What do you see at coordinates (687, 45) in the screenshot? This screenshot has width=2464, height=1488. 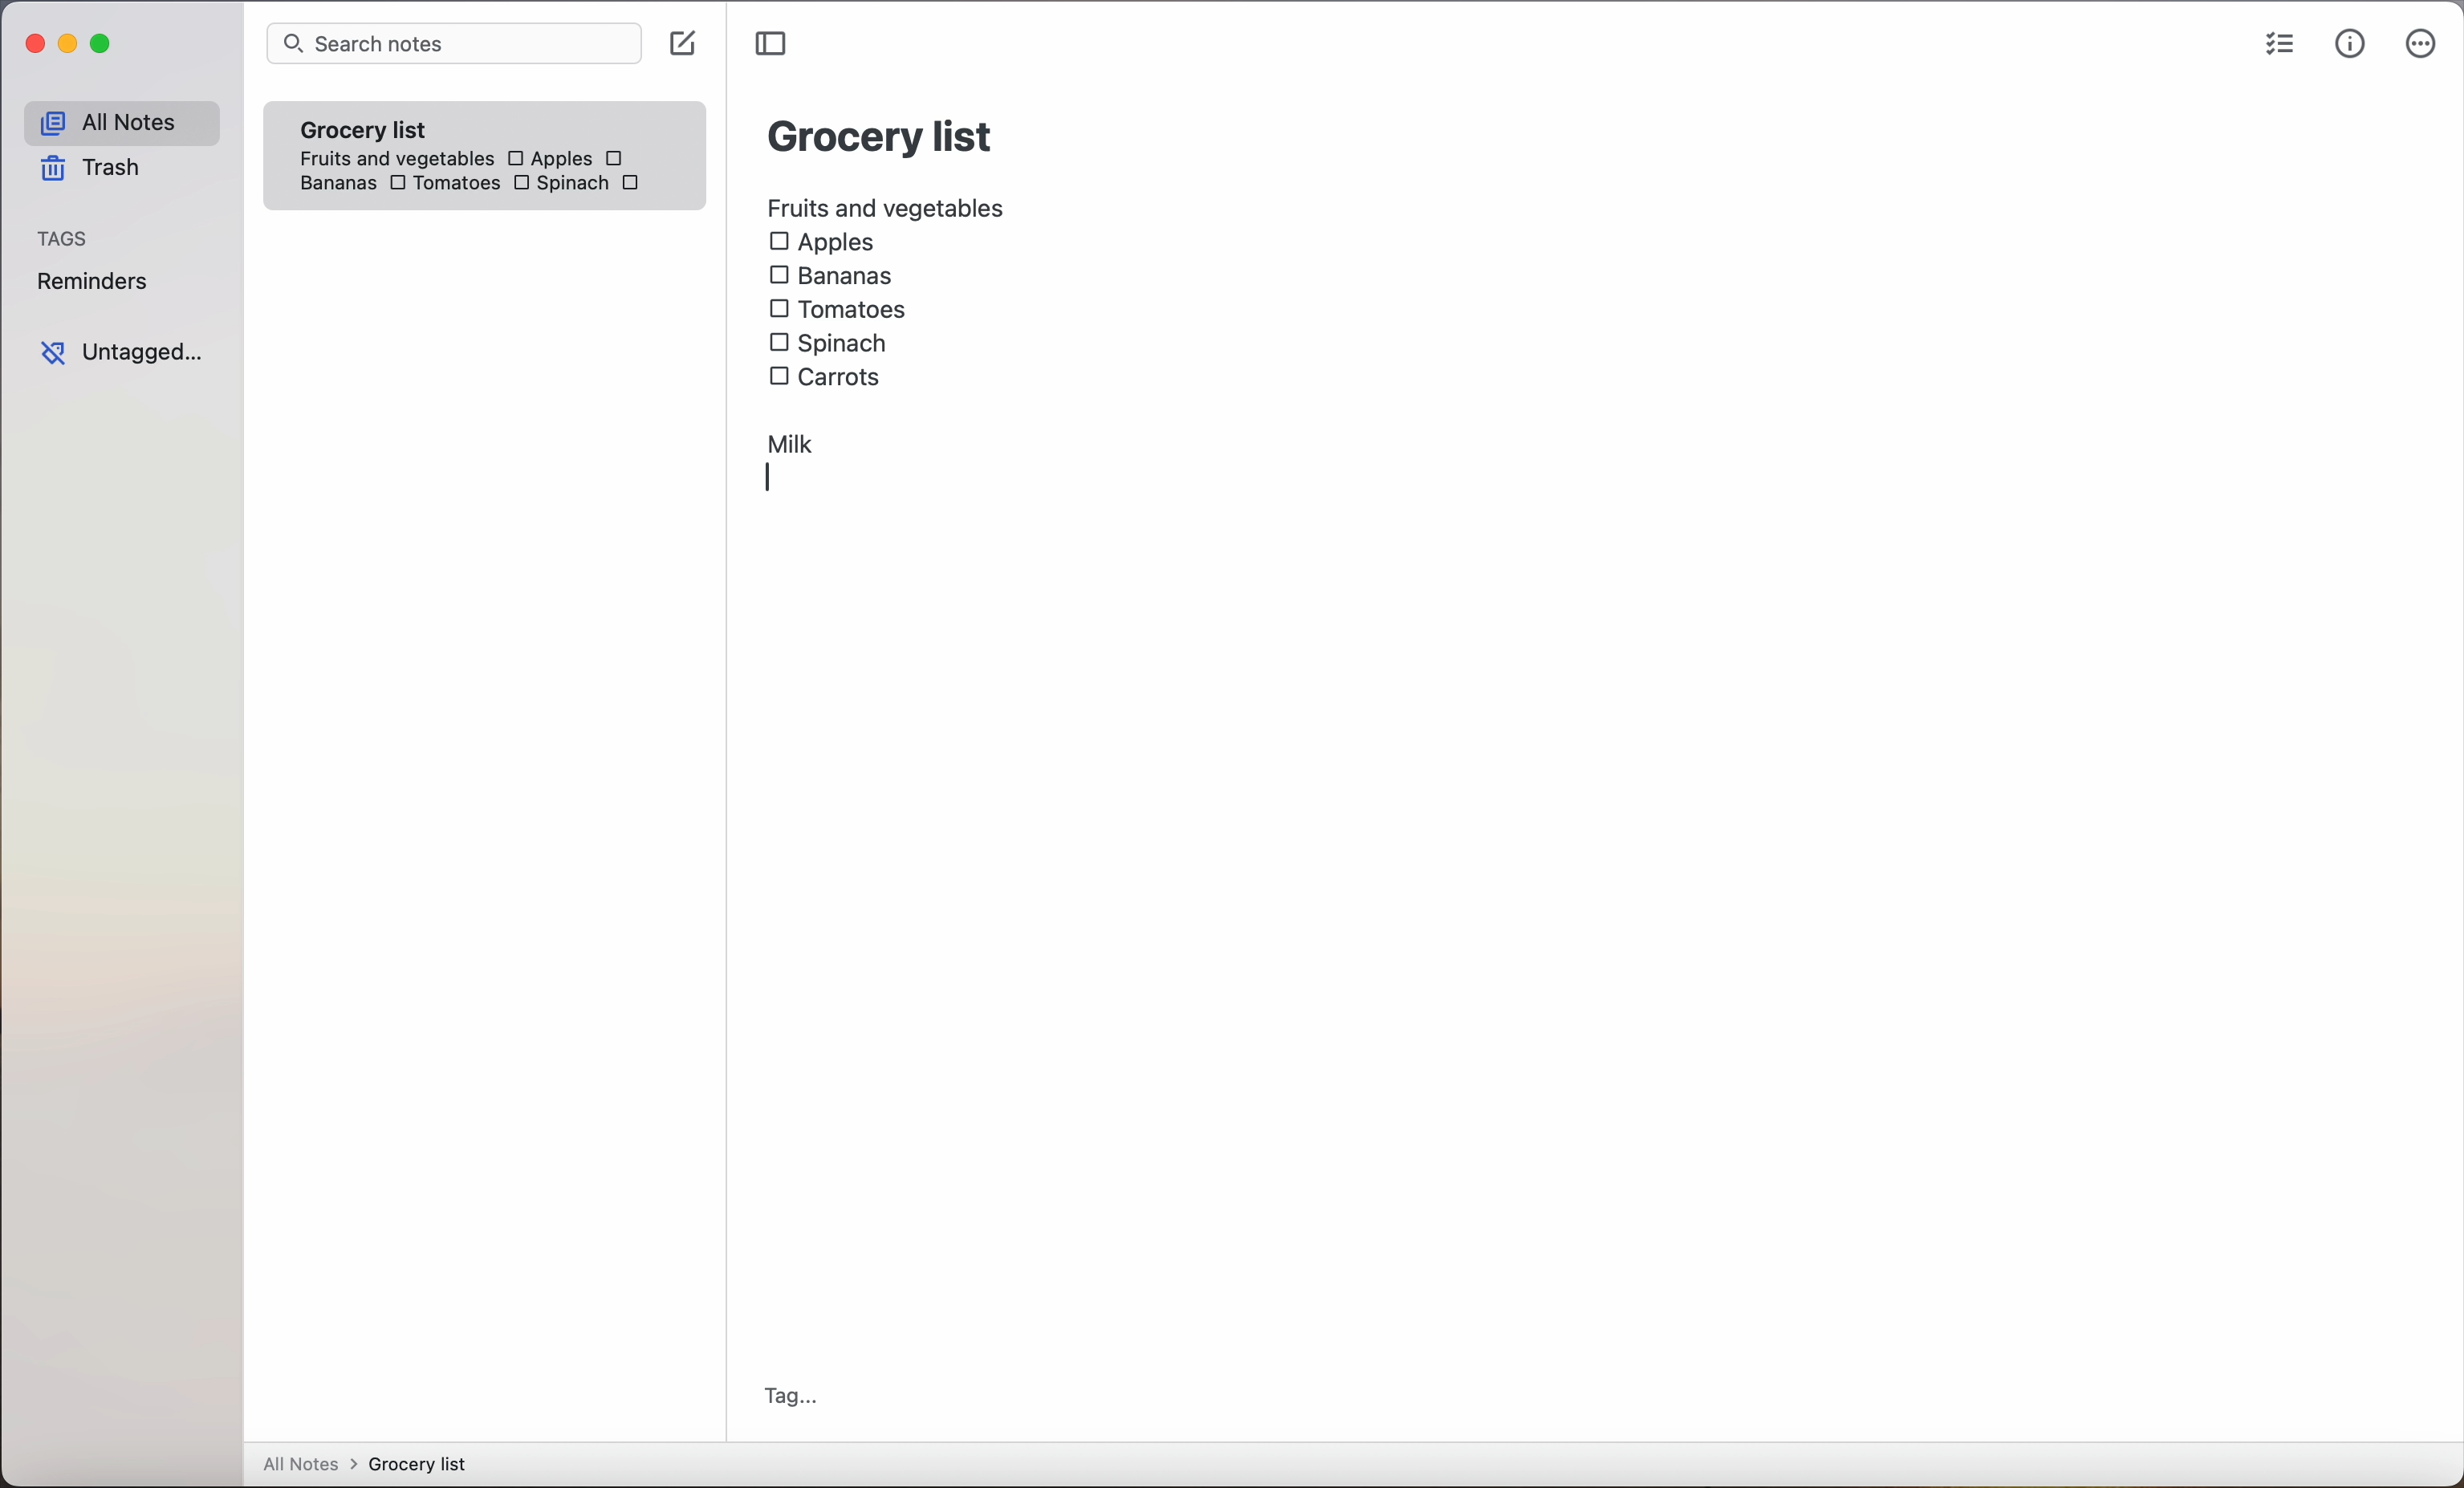 I see `click on create note` at bounding box center [687, 45].